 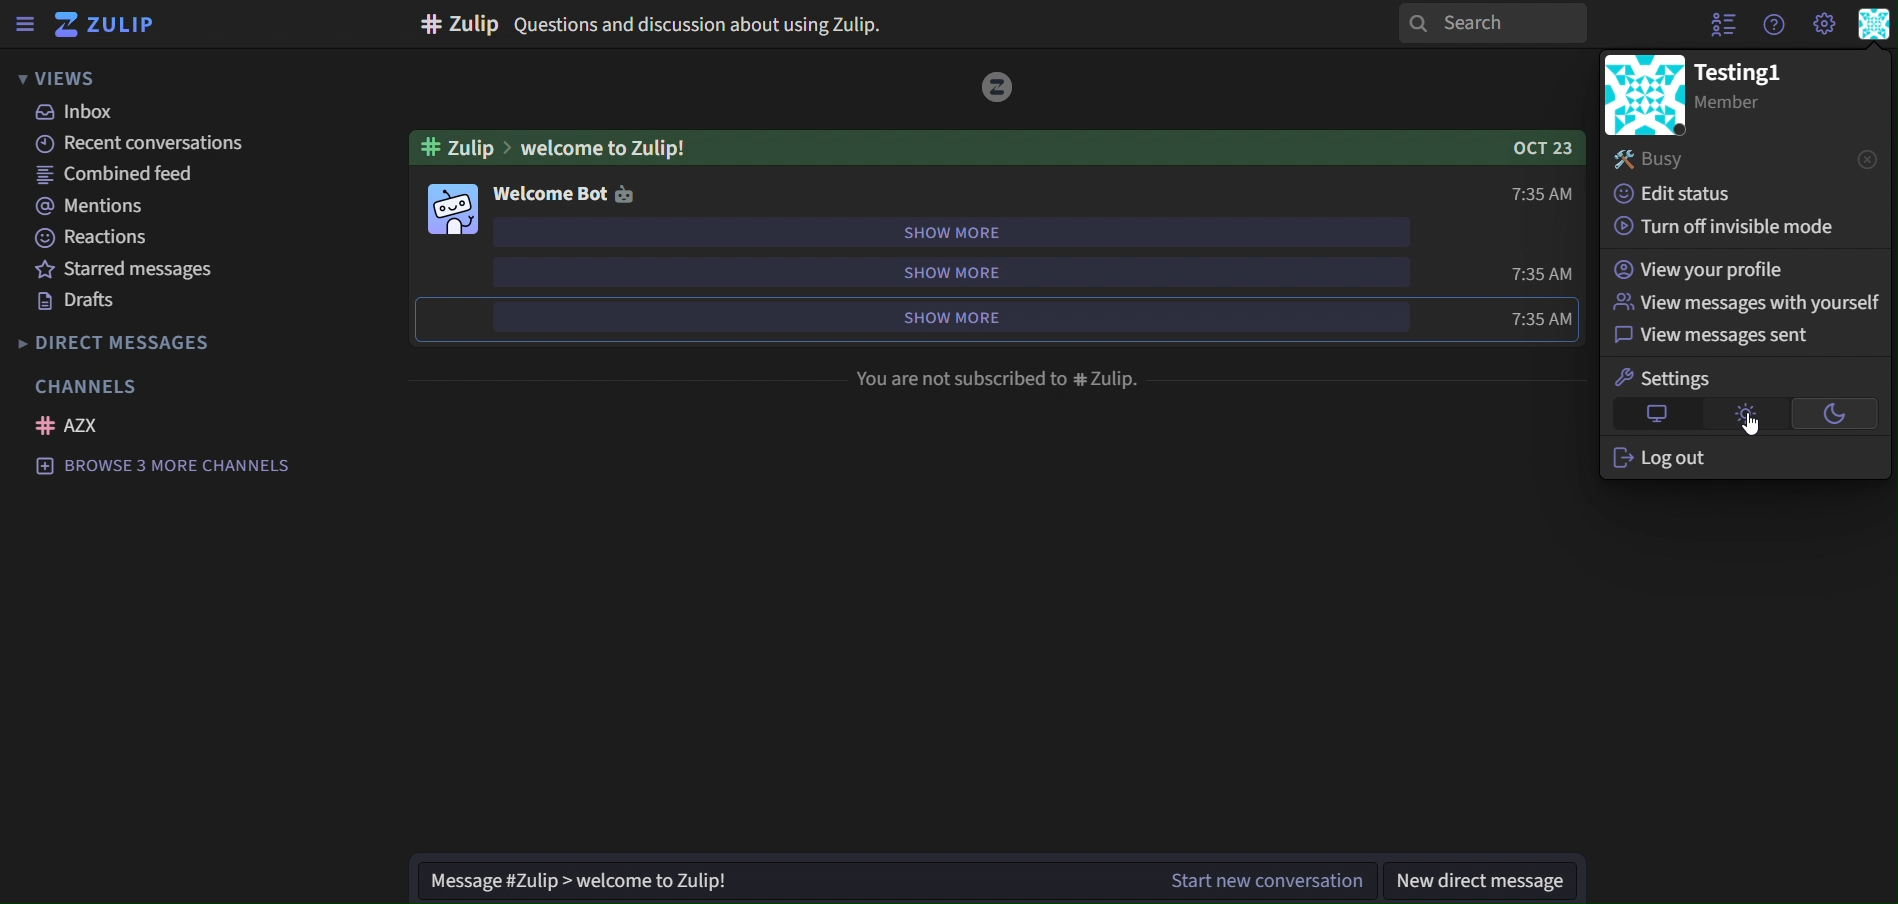 I want to click on image, so click(x=1647, y=94).